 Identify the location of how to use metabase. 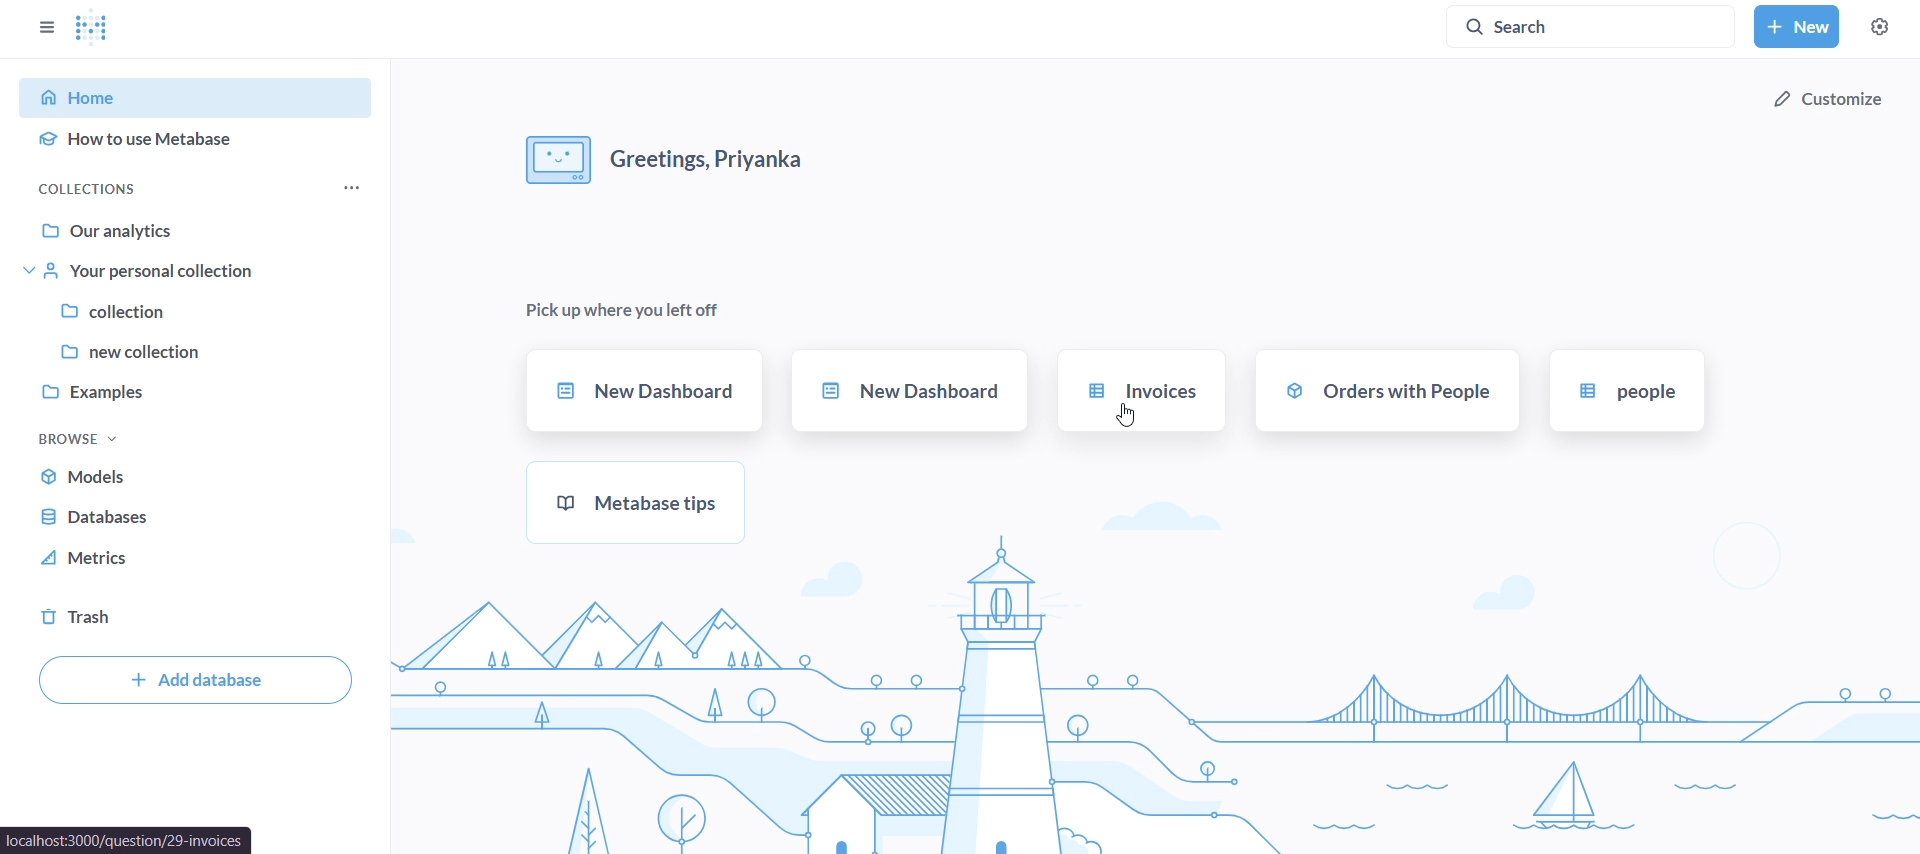
(200, 139).